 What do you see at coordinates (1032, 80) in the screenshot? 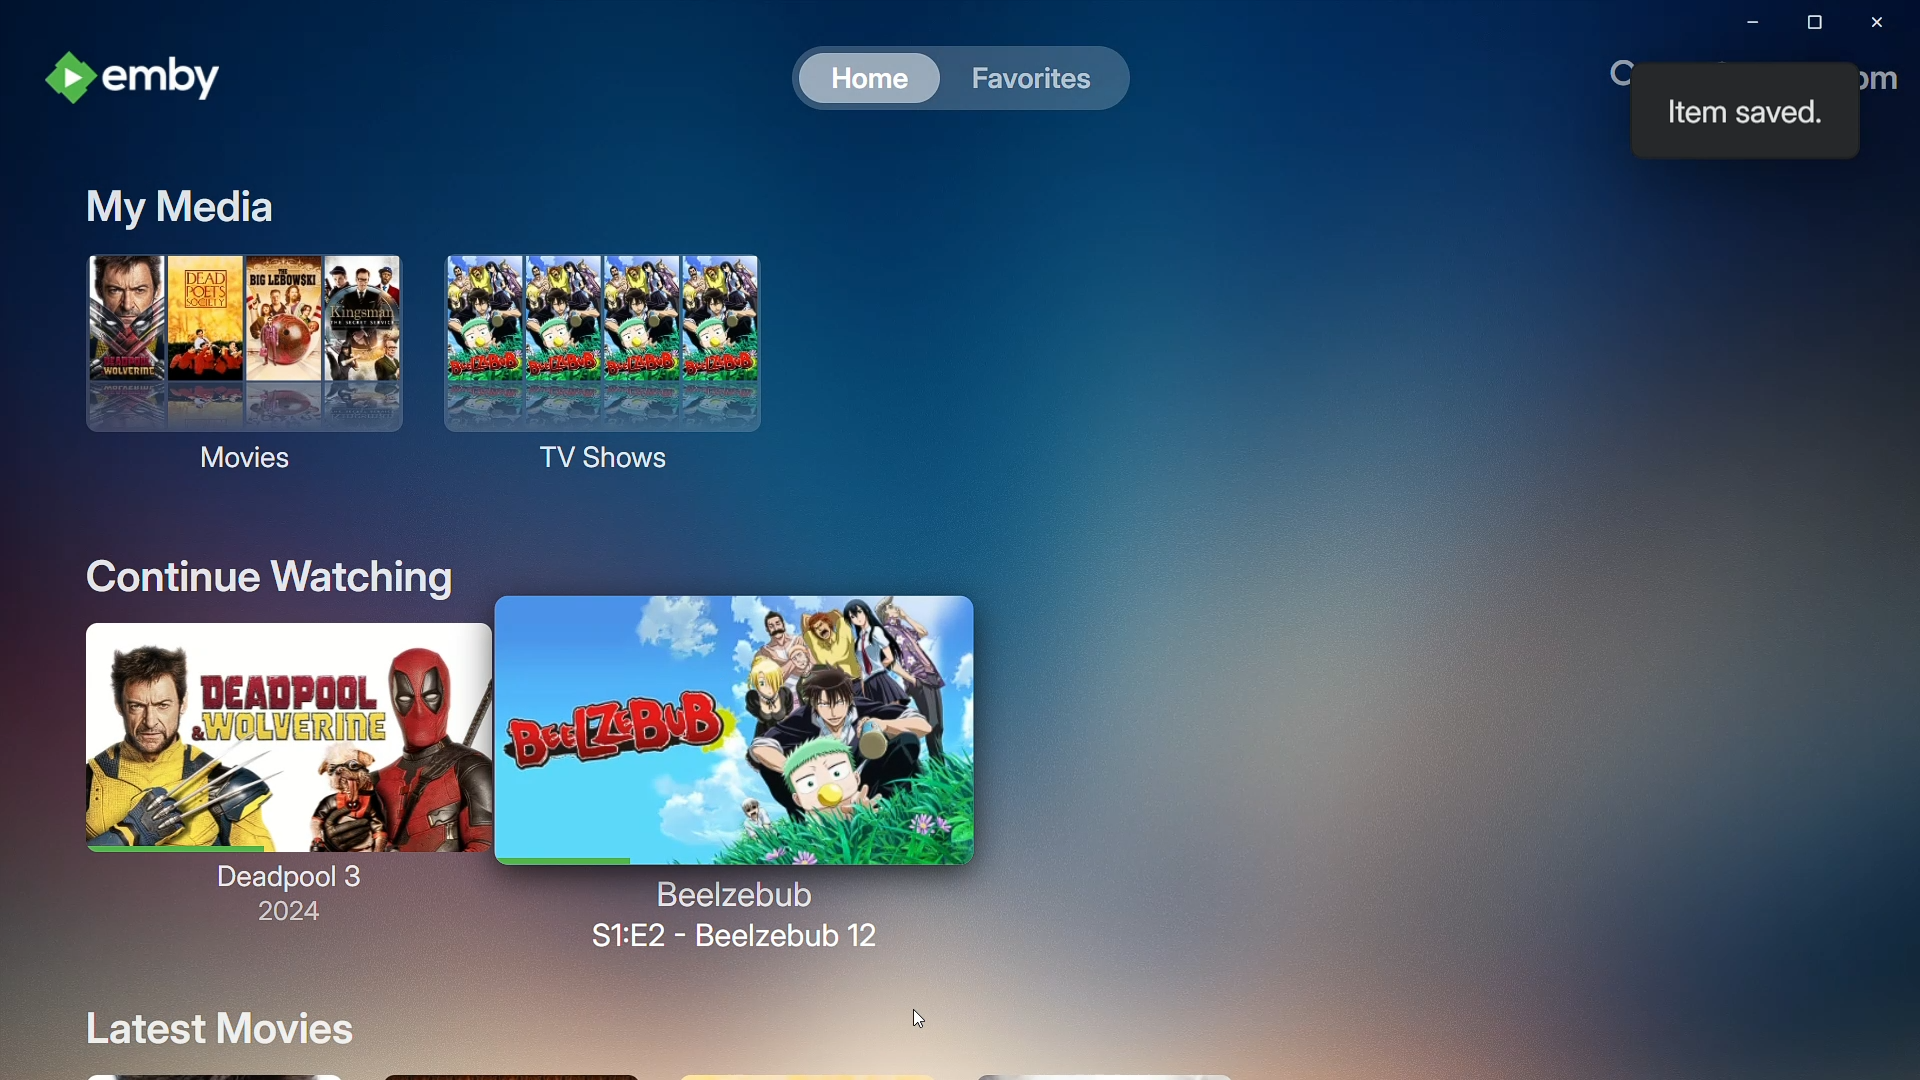
I see `Favorites` at bounding box center [1032, 80].